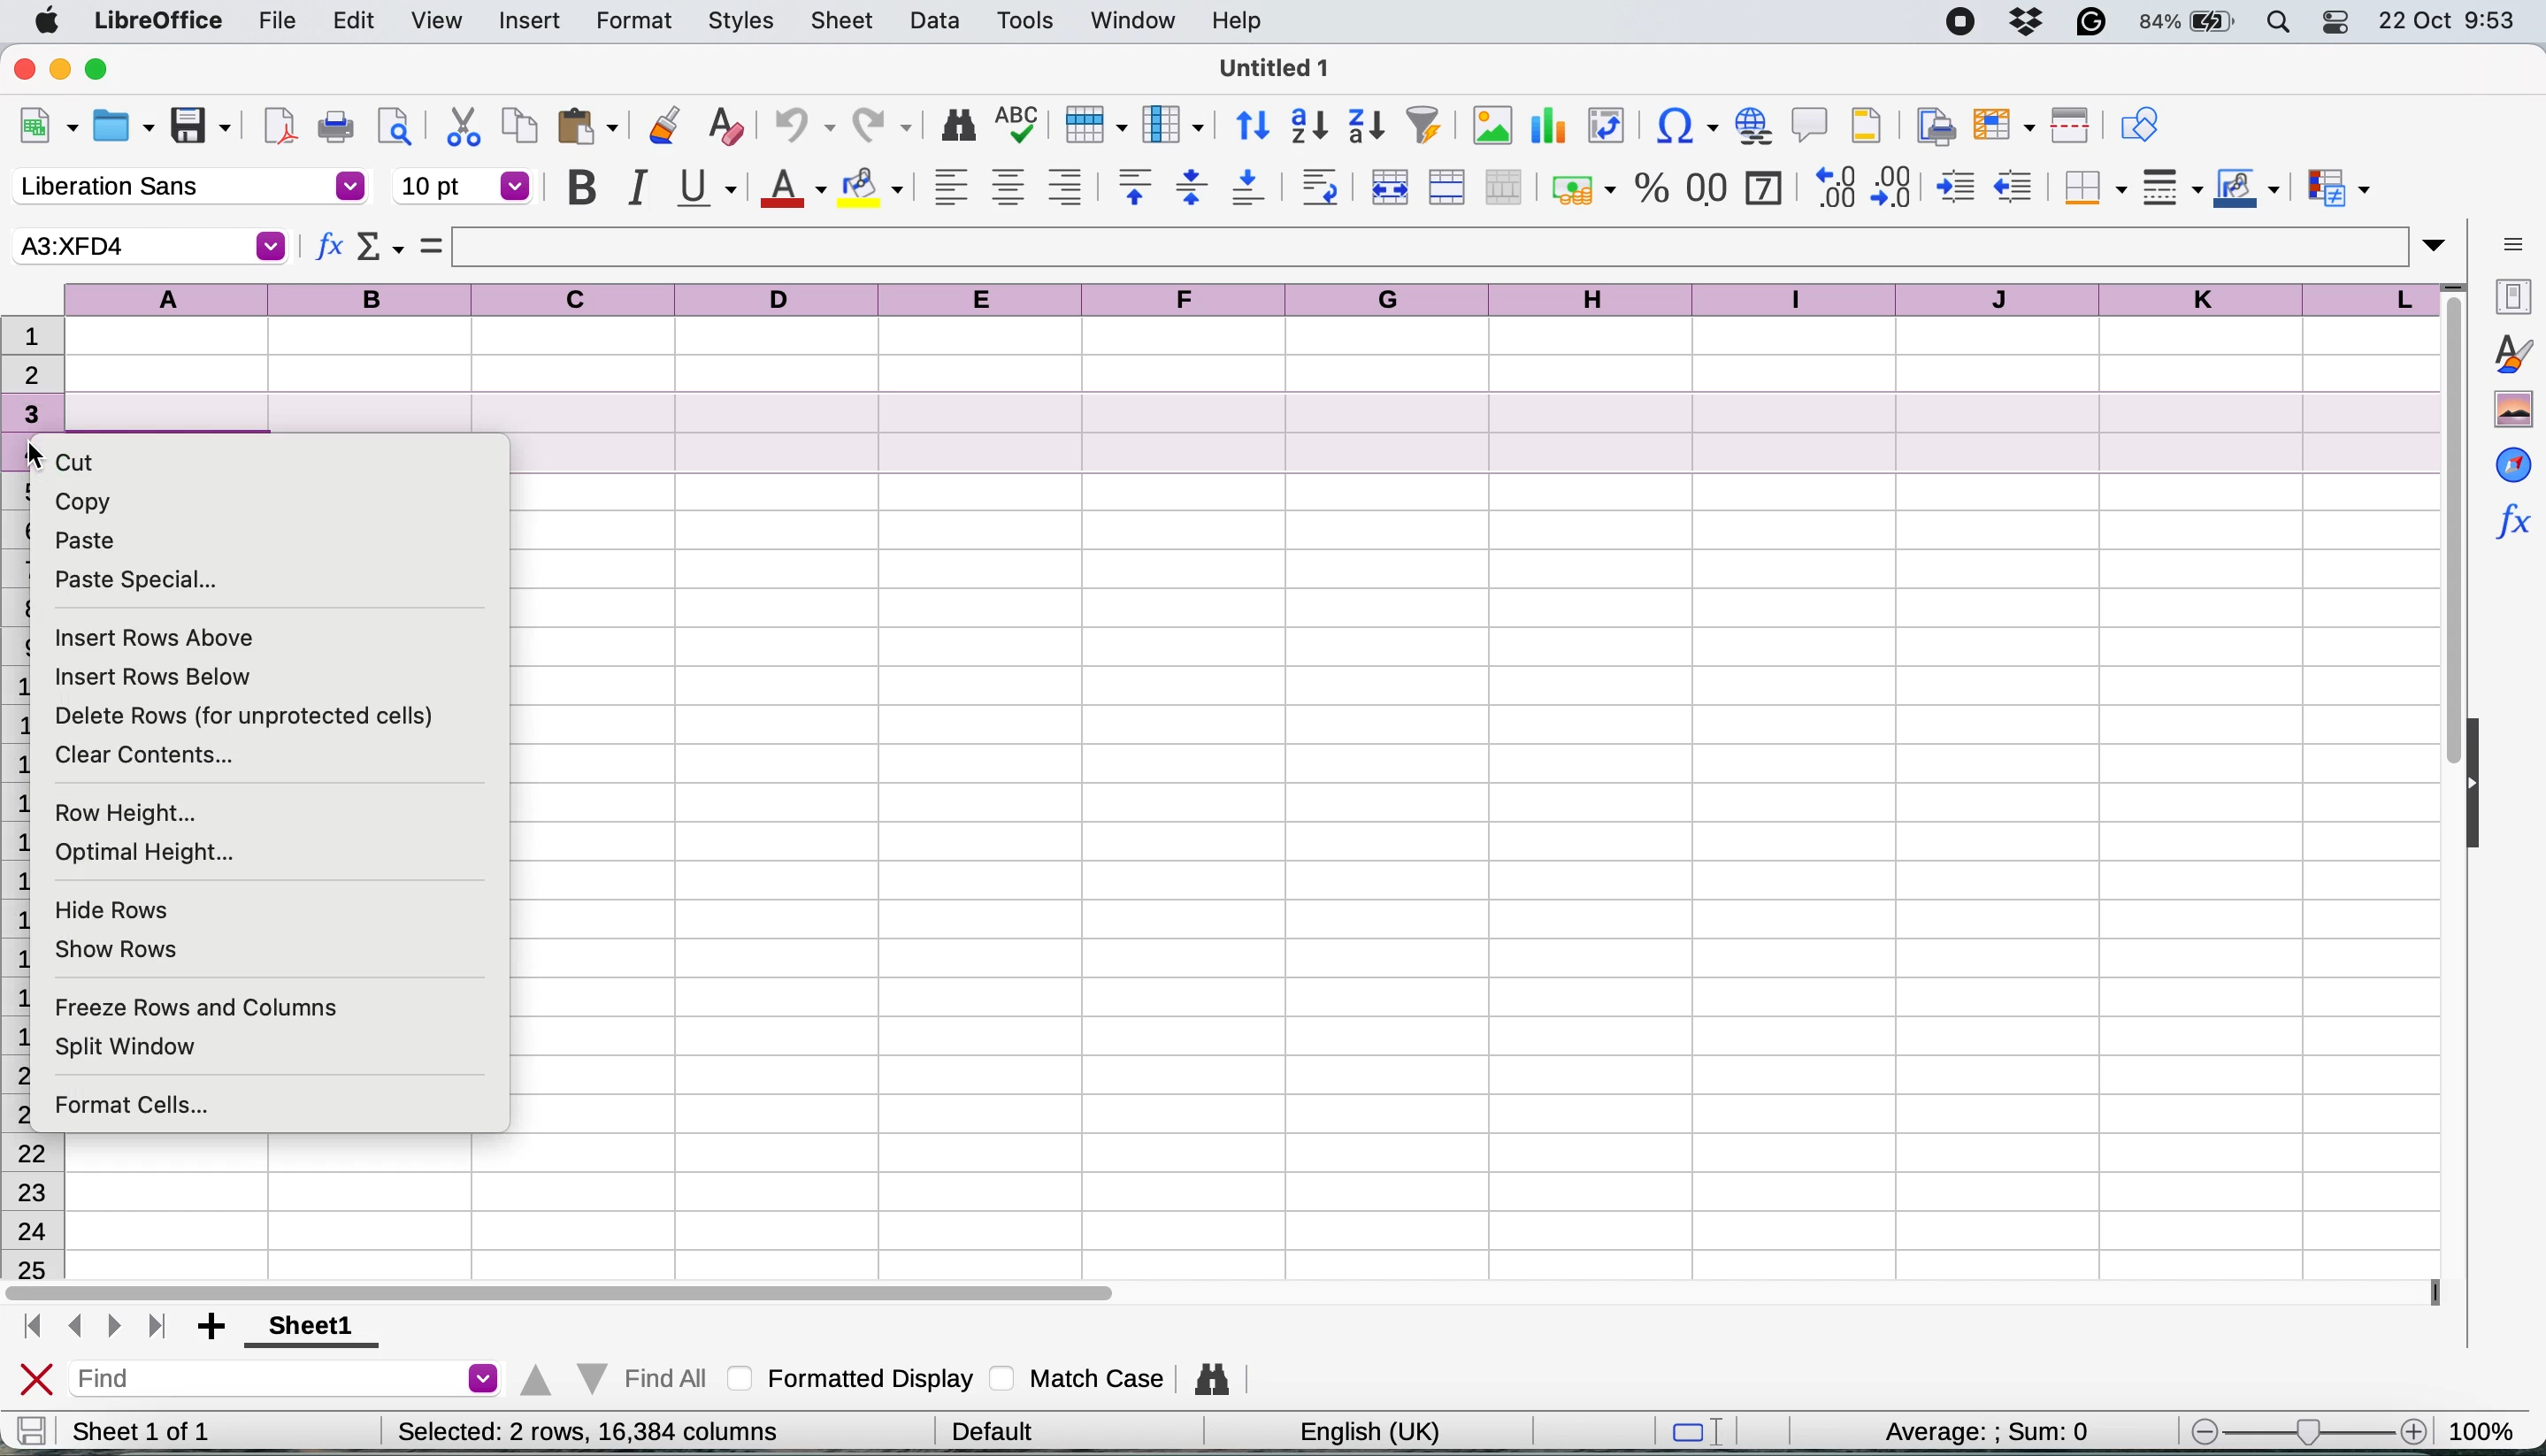 Image resolution: width=2546 pixels, height=1456 pixels. Describe the element at coordinates (1445, 188) in the screenshot. I see `merge` at that location.